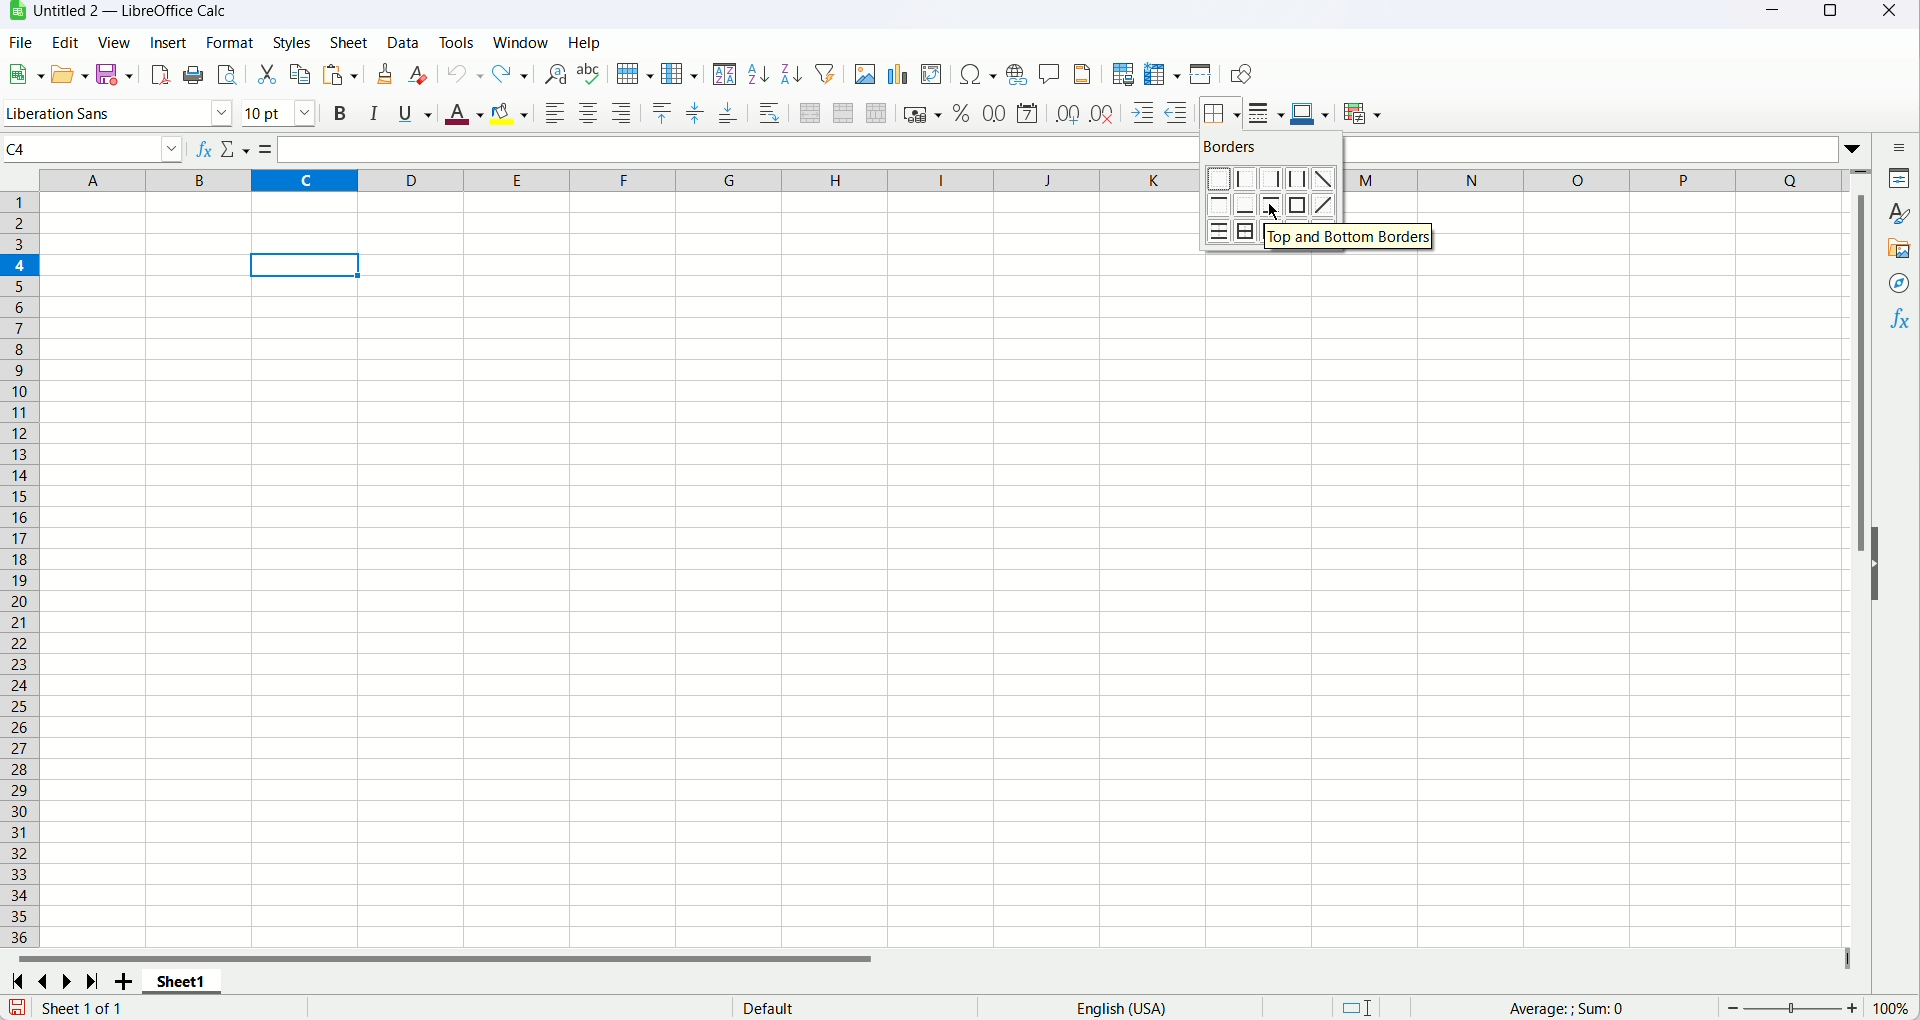 The image size is (1920, 1020). What do you see at coordinates (810, 113) in the screenshot?
I see `Merge and center` at bounding box center [810, 113].